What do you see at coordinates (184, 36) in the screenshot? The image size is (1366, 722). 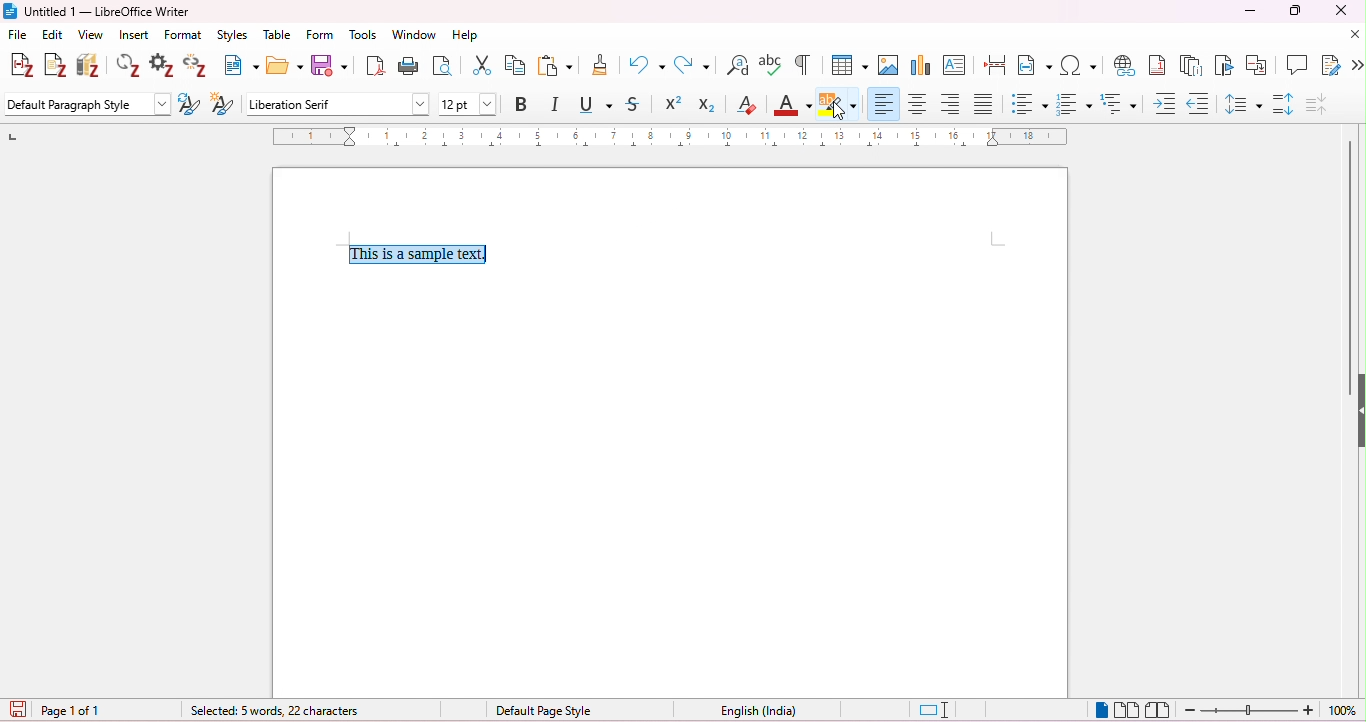 I see `format` at bounding box center [184, 36].